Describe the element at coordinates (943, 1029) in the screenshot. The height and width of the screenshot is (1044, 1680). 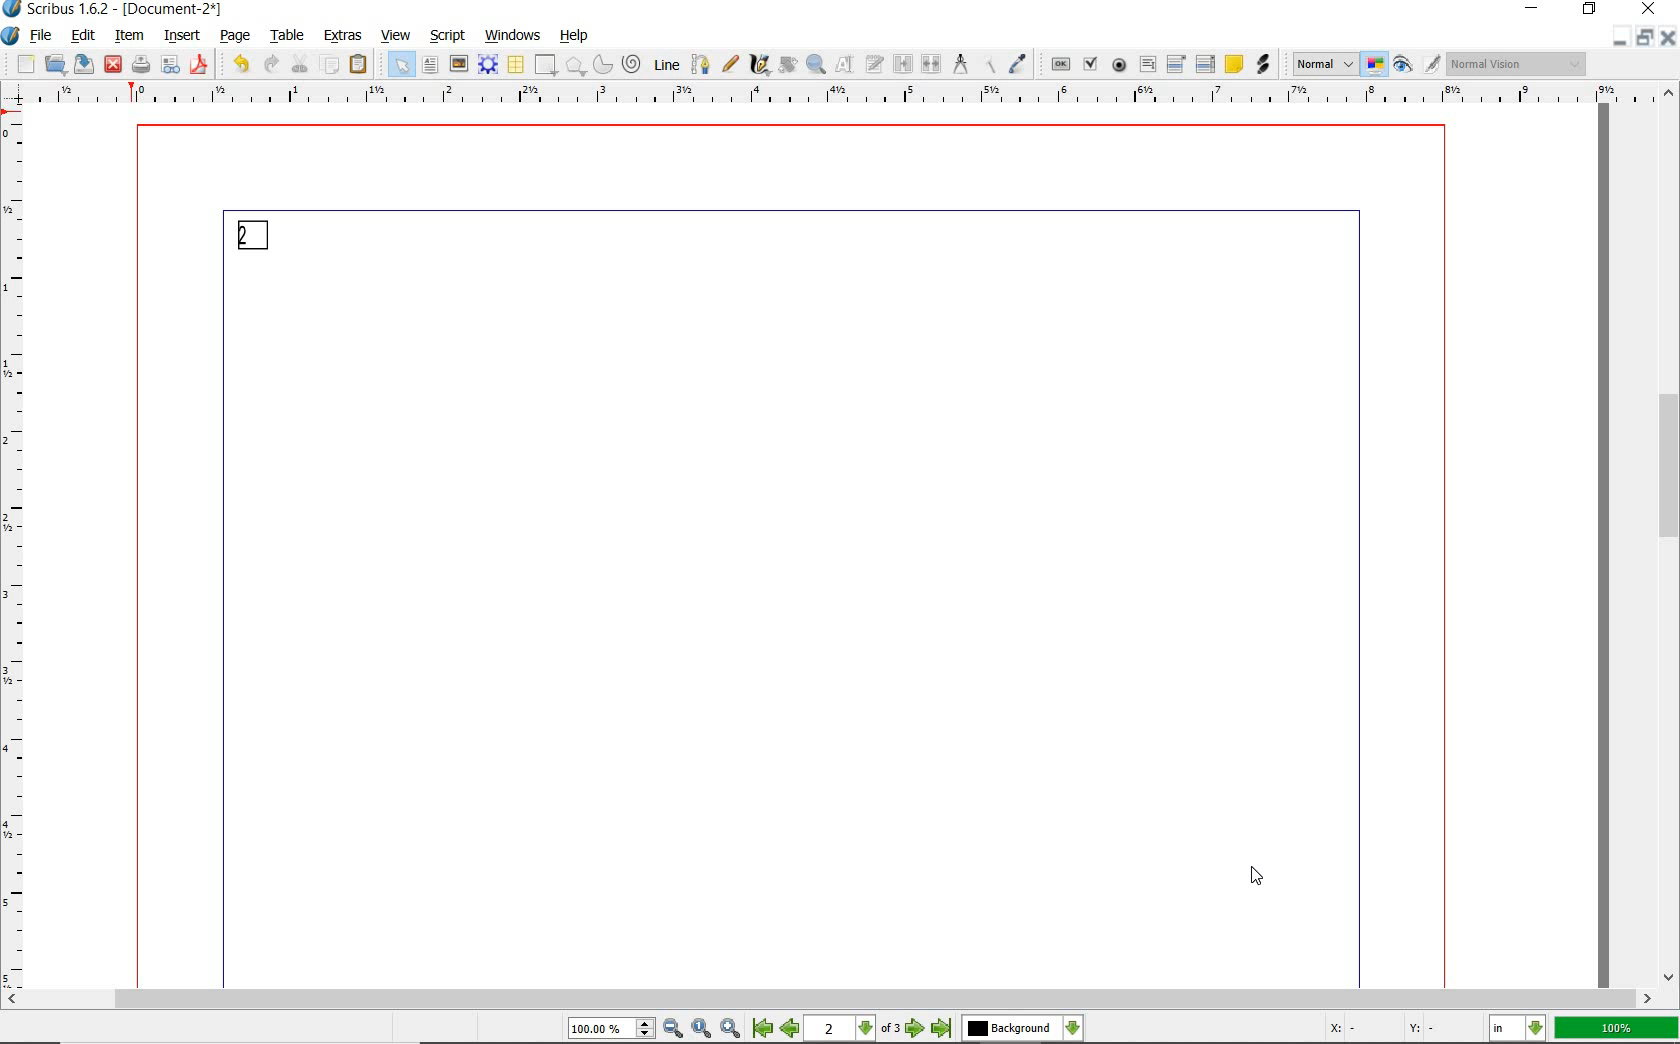
I see `Last Page` at that location.